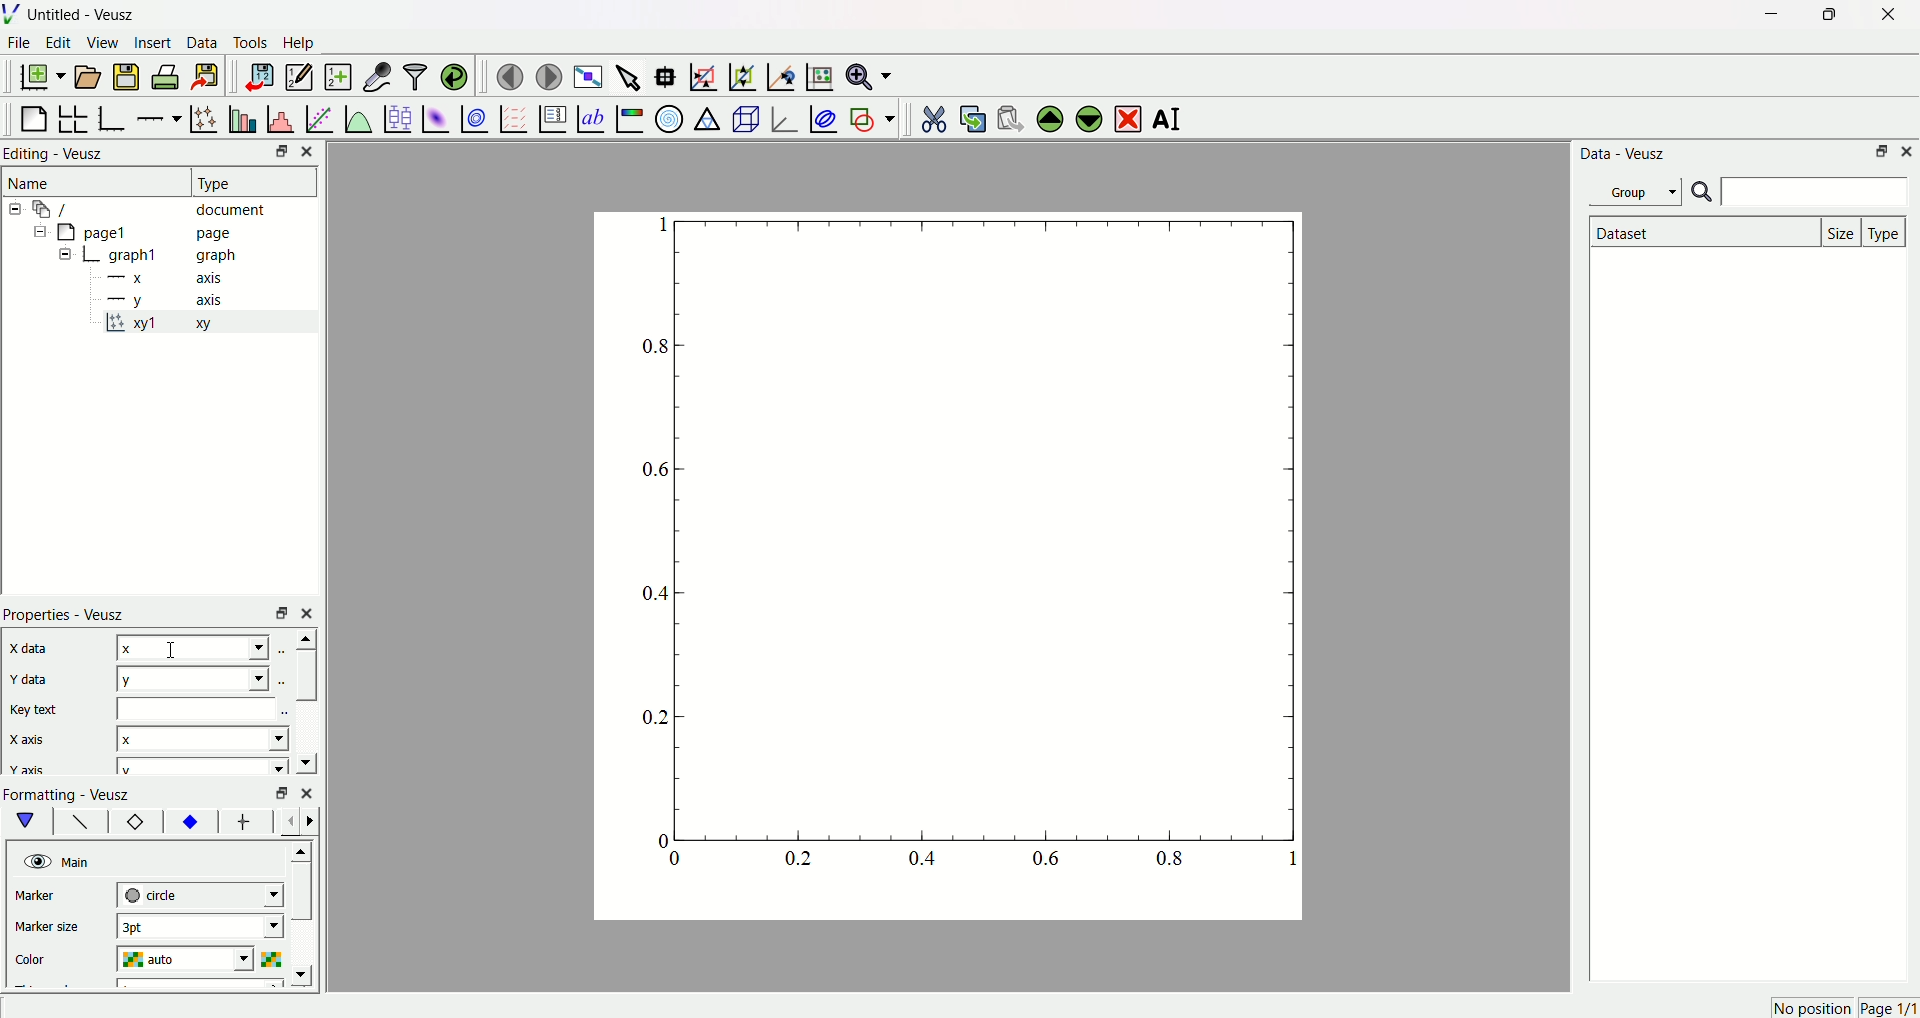 Image resolution: width=1920 pixels, height=1018 pixels. What do you see at coordinates (198, 767) in the screenshot?
I see `y` at bounding box center [198, 767].